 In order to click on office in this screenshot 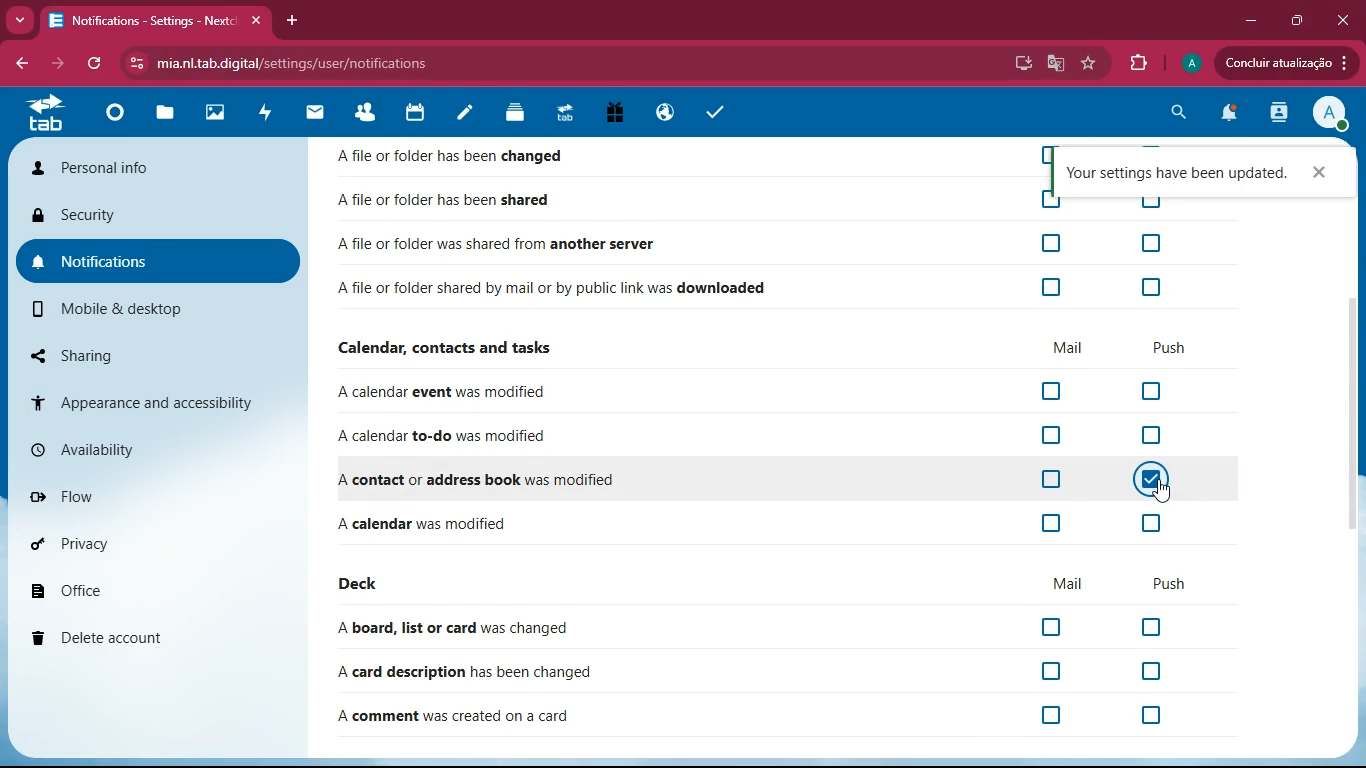, I will do `click(143, 585)`.